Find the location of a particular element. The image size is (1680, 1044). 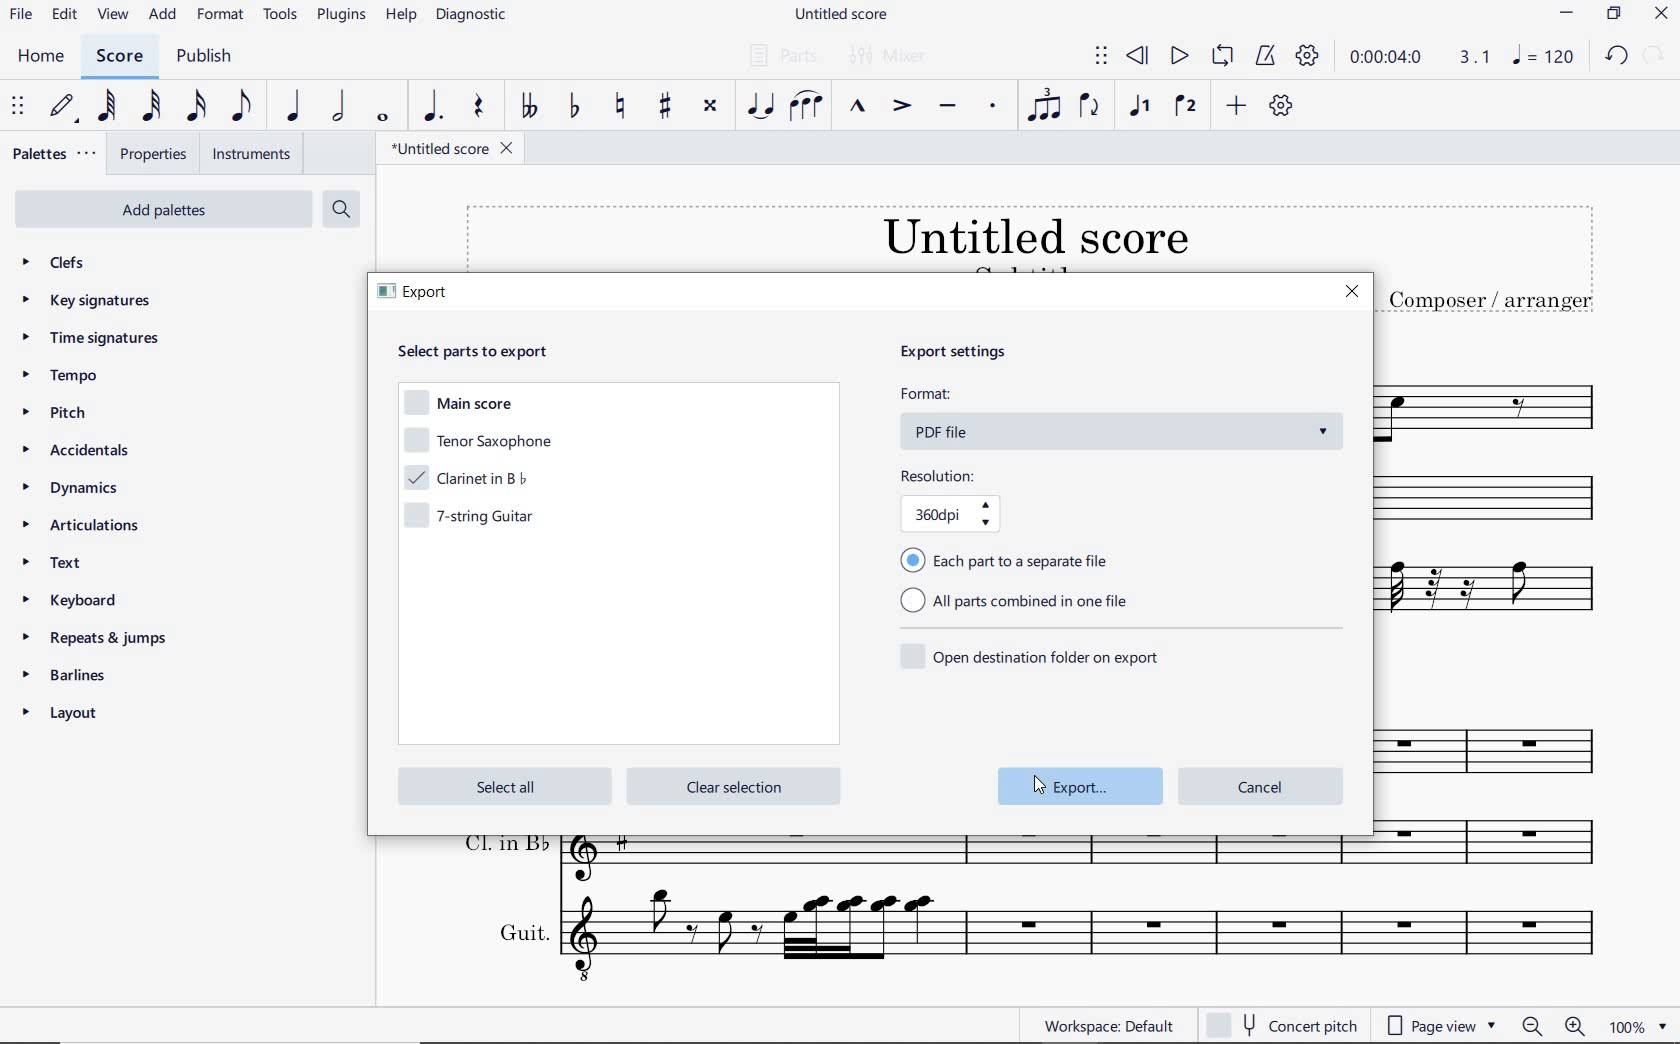

articulations is located at coordinates (85, 526).